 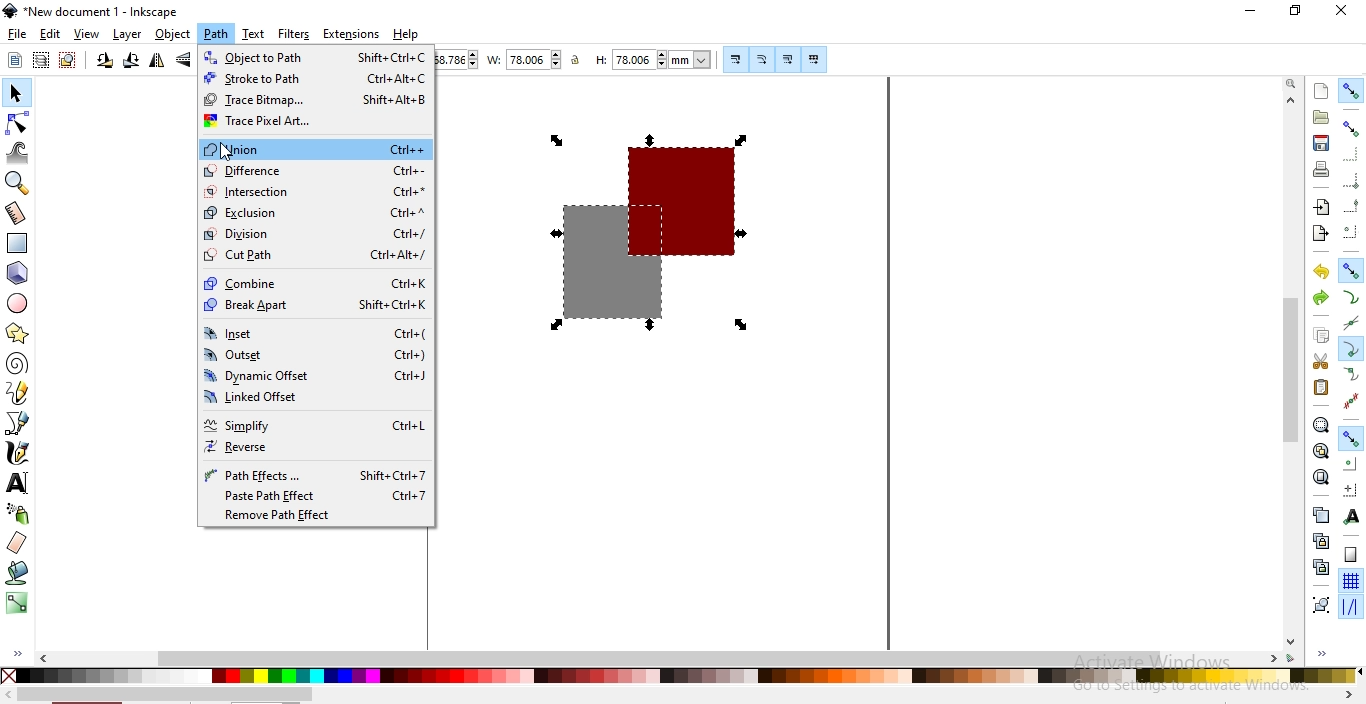 I want to click on trace pixel art, so click(x=312, y=121).